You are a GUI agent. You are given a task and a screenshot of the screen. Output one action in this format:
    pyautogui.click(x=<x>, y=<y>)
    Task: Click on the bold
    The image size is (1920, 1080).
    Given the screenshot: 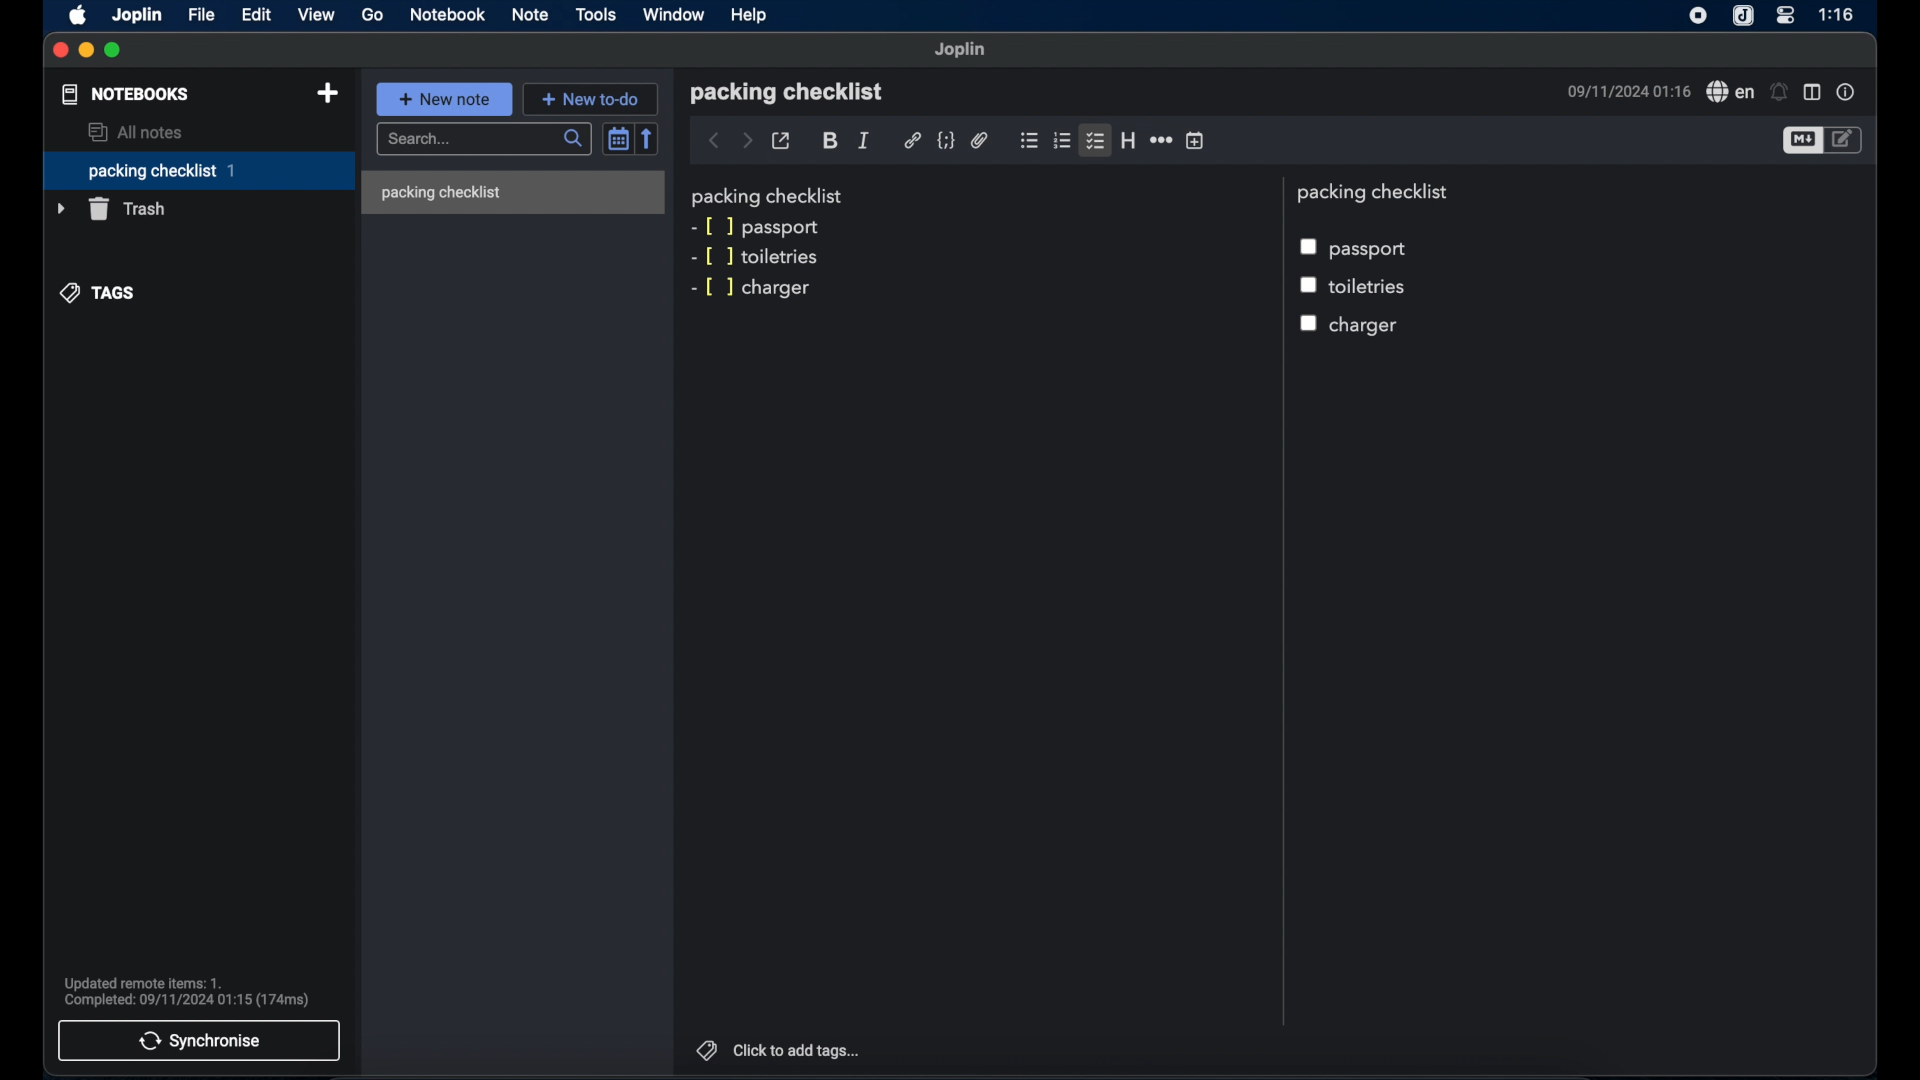 What is the action you would take?
    pyautogui.click(x=830, y=141)
    